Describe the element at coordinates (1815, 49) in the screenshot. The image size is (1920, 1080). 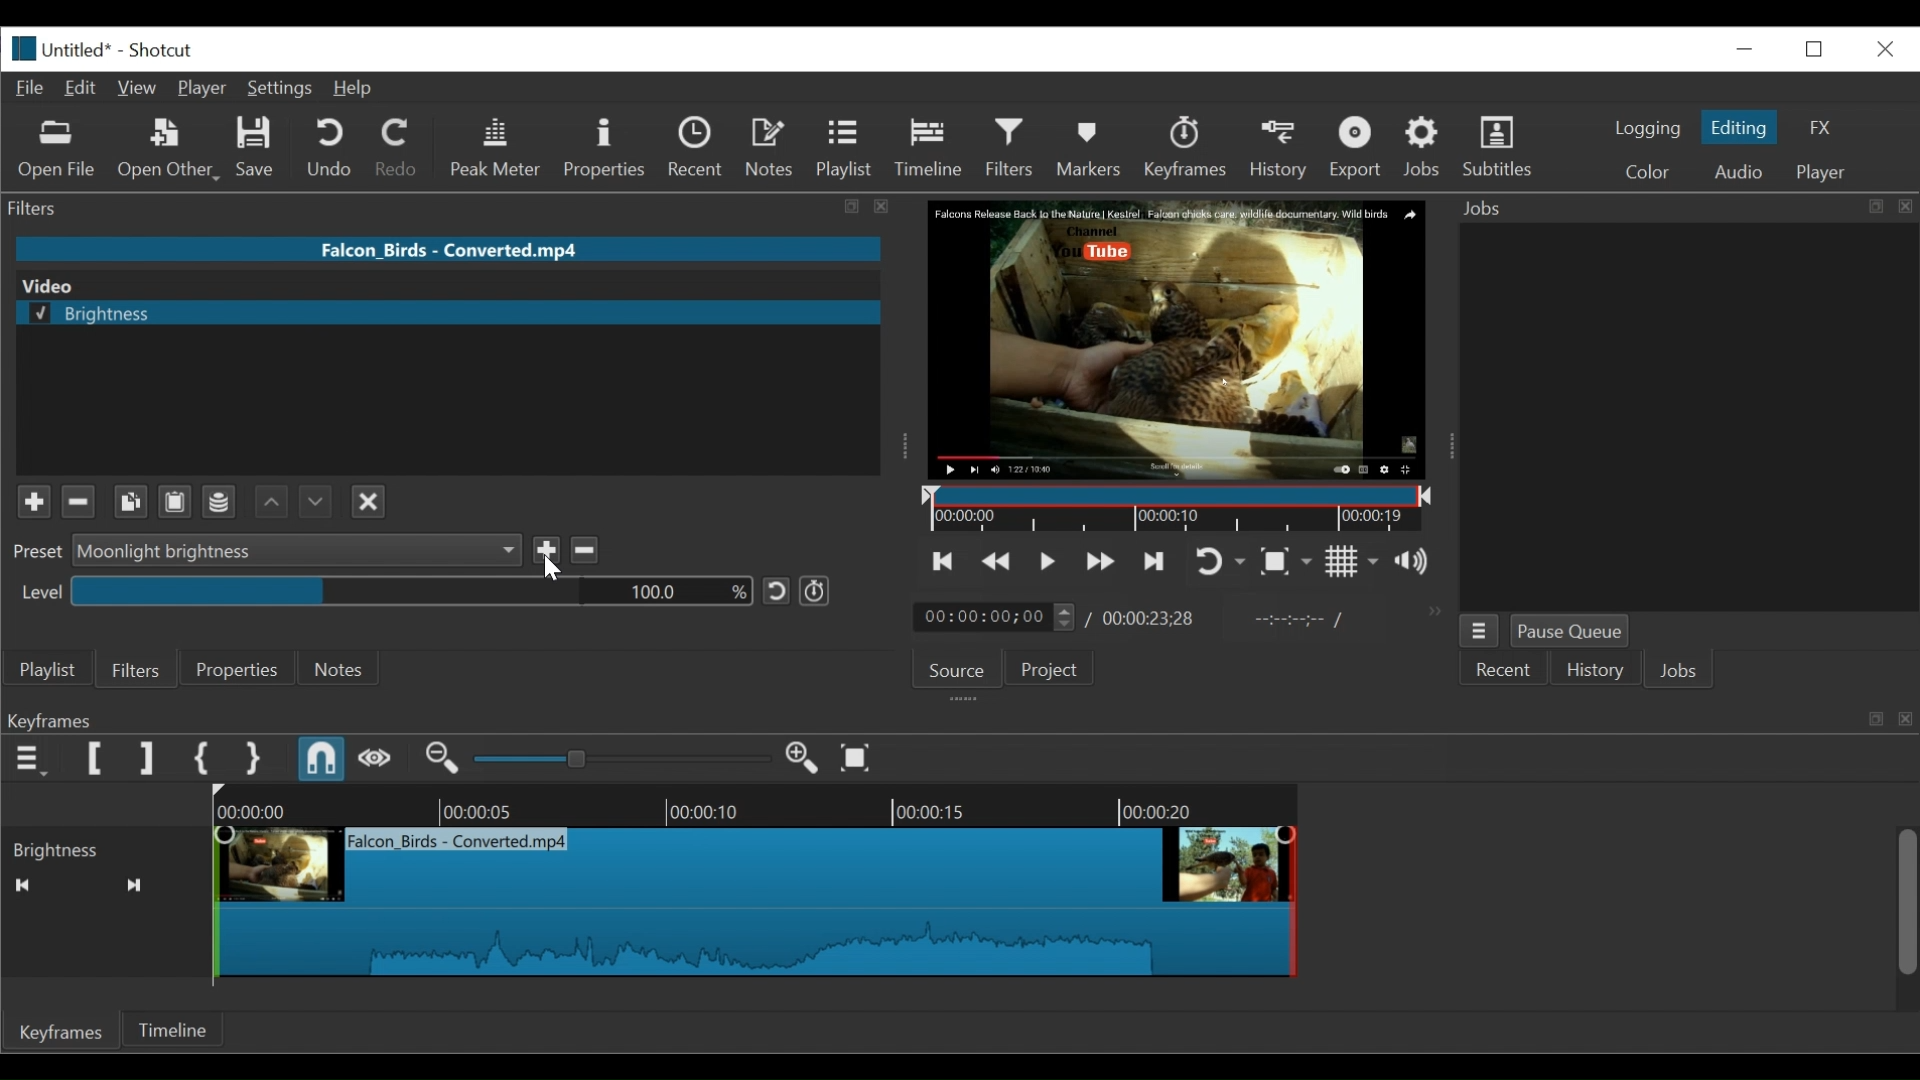
I see `minimize` at that location.